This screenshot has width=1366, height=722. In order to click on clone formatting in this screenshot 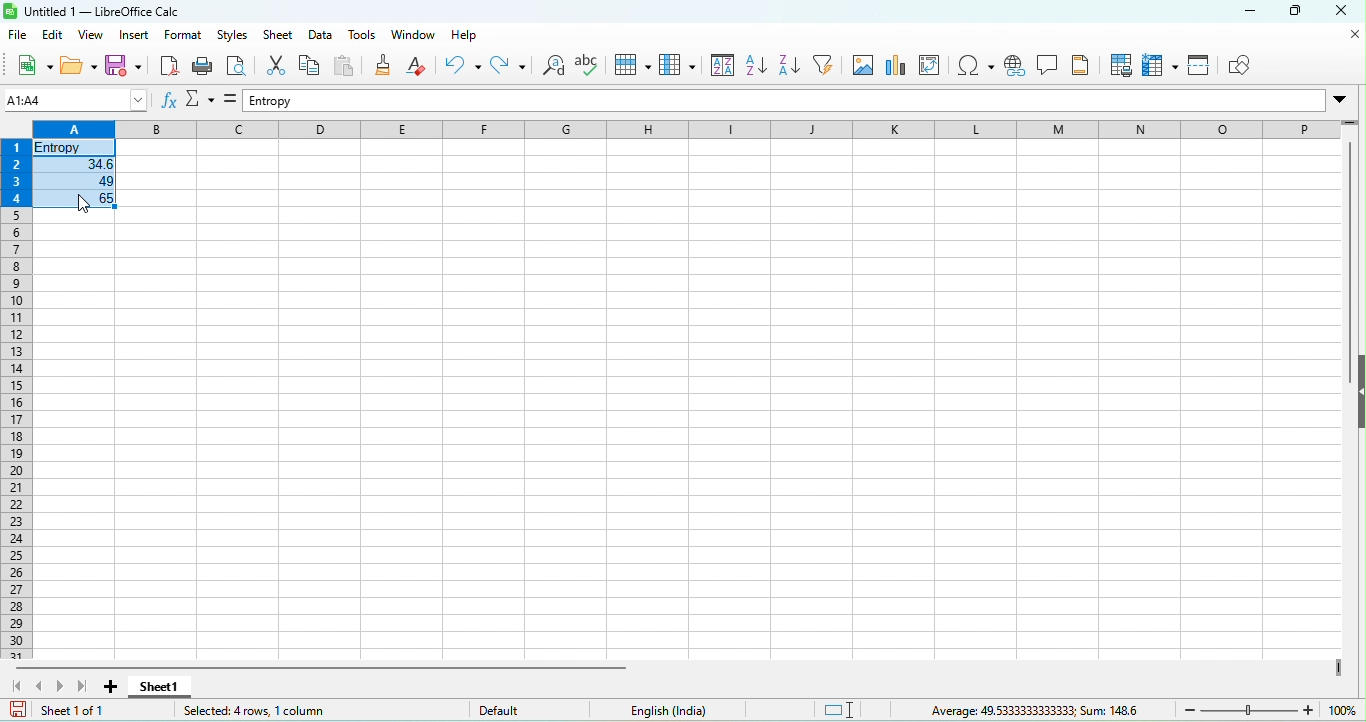, I will do `click(385, 66)`.